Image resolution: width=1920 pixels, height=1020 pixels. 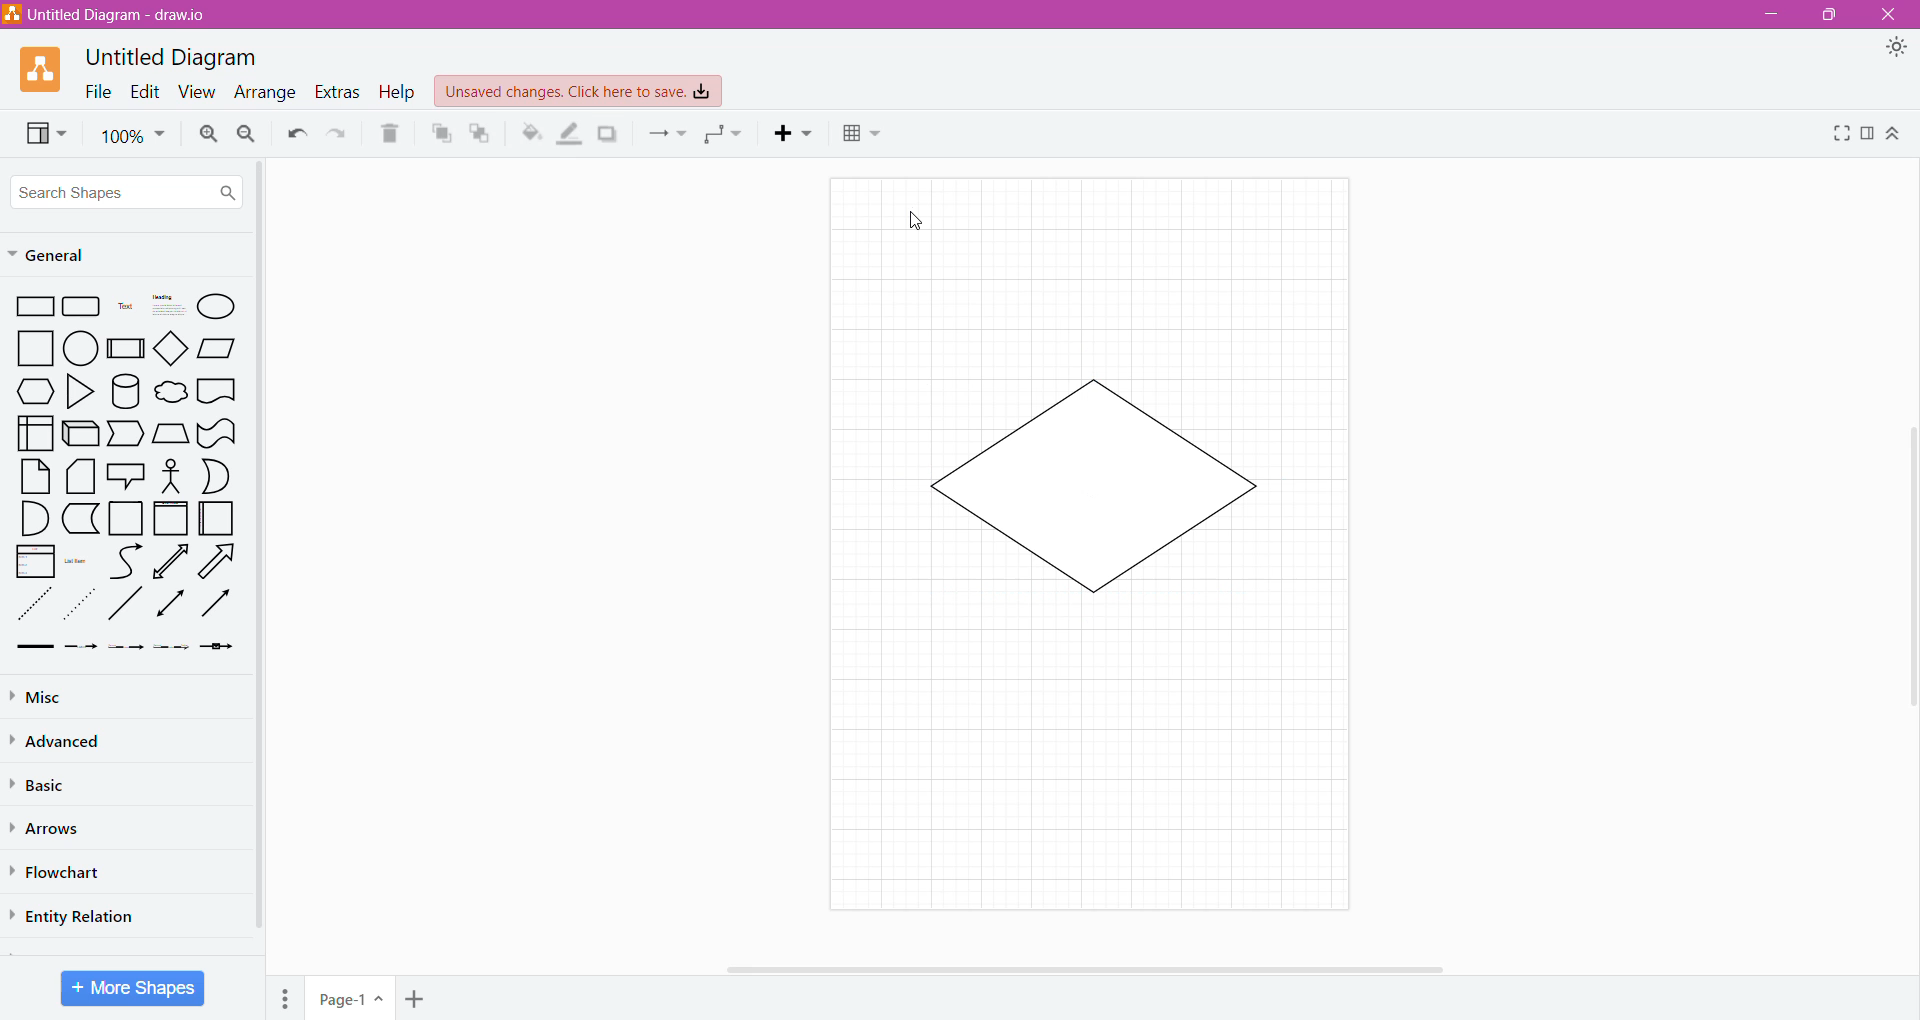 I want to click on Zoom Out, so click(x=246, y=135).